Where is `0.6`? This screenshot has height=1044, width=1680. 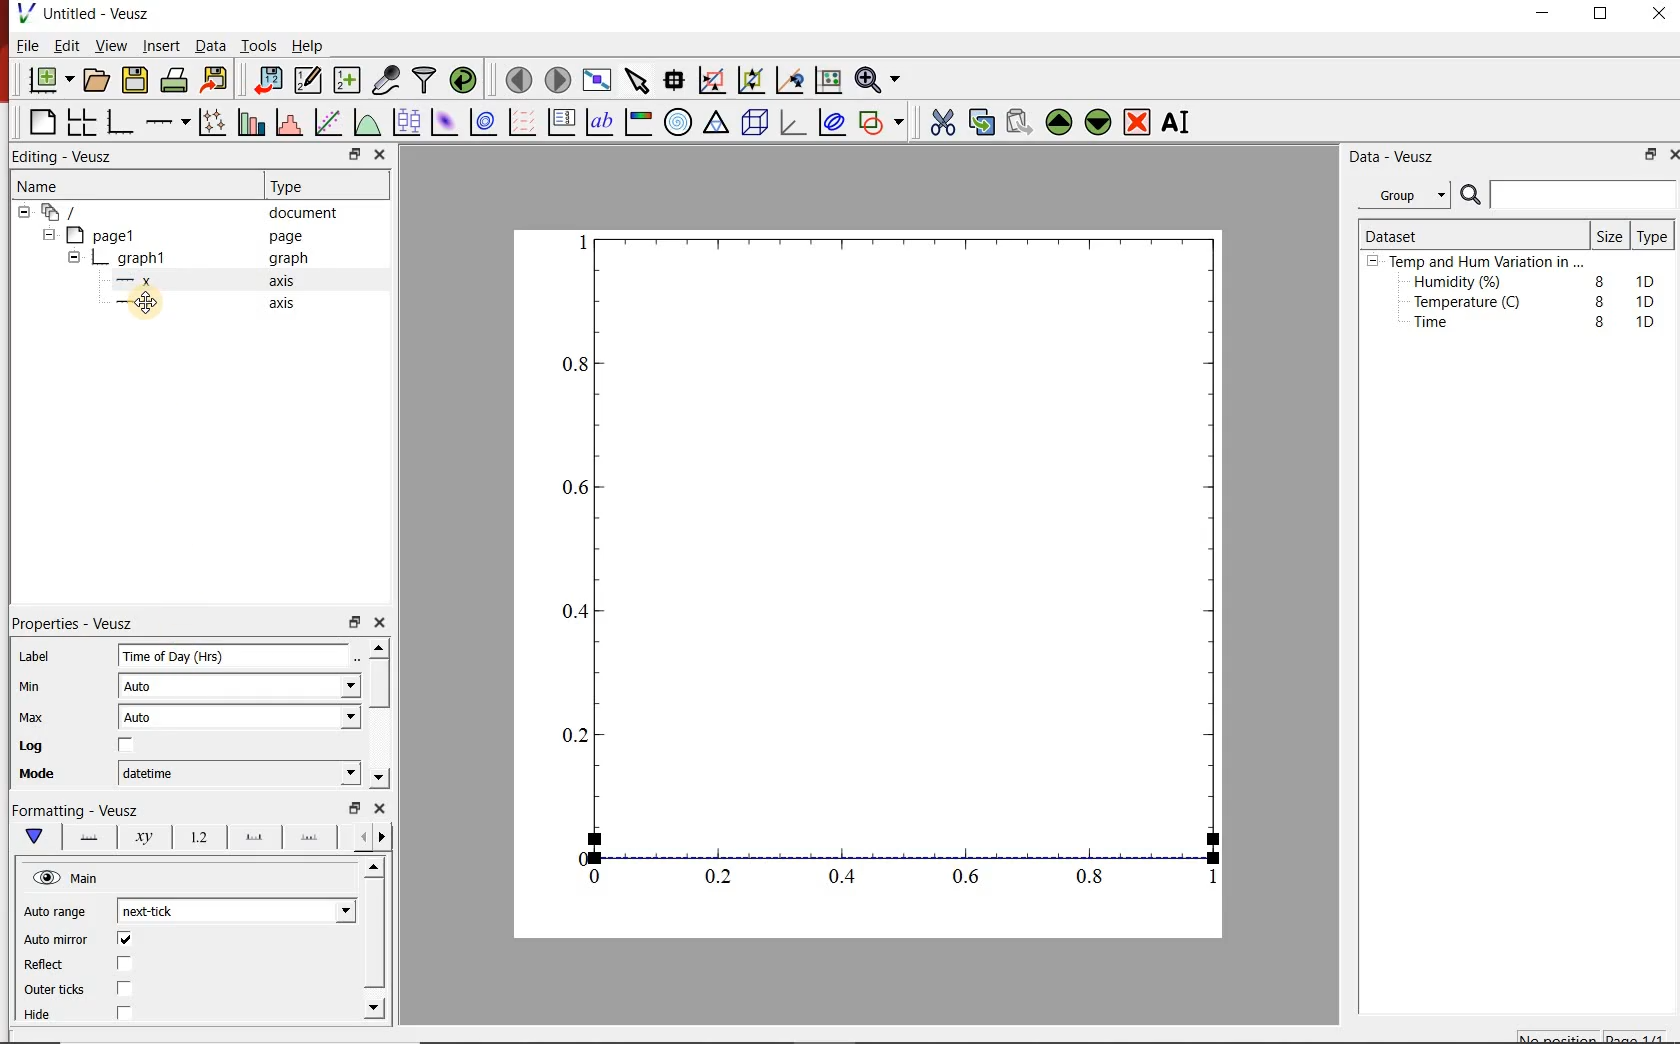
0.6 is located at coordinates (574, 493).